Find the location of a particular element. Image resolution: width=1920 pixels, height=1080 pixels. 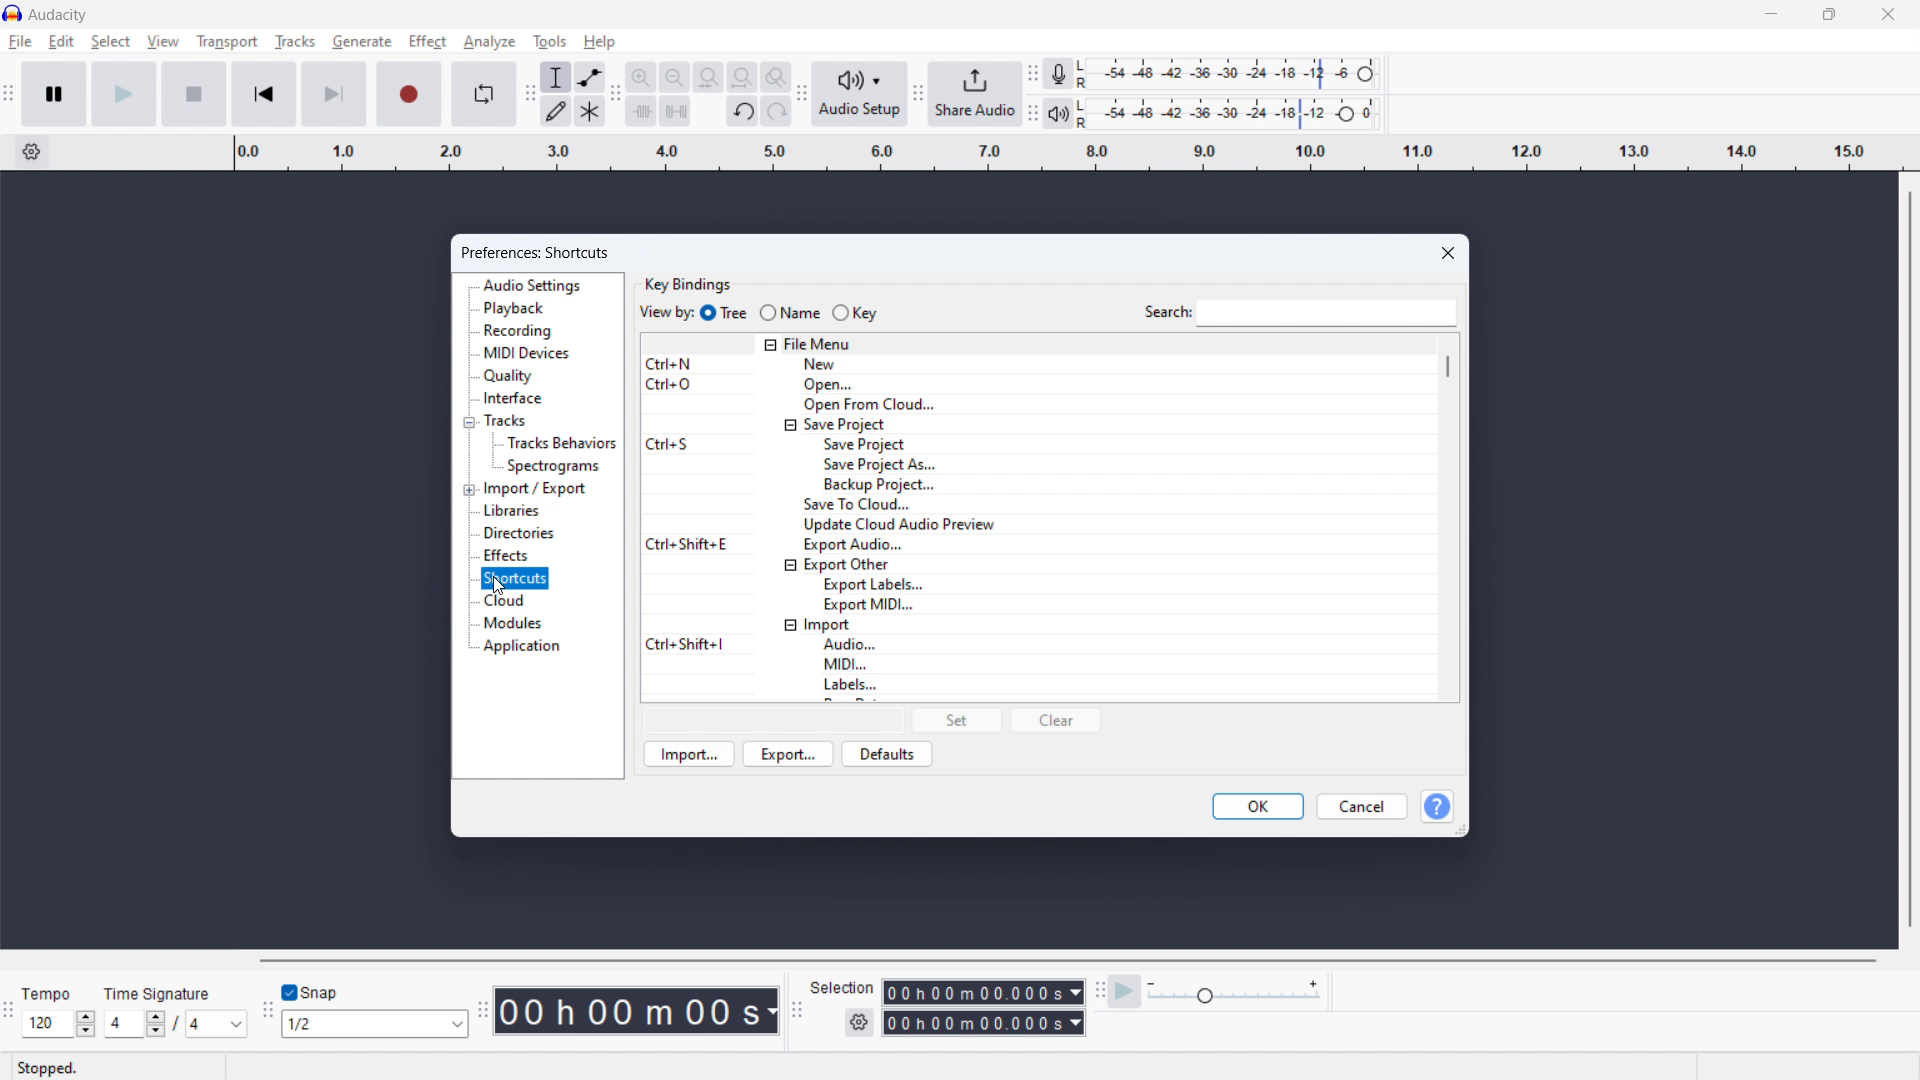

expand is located at coordinates (469, 490).